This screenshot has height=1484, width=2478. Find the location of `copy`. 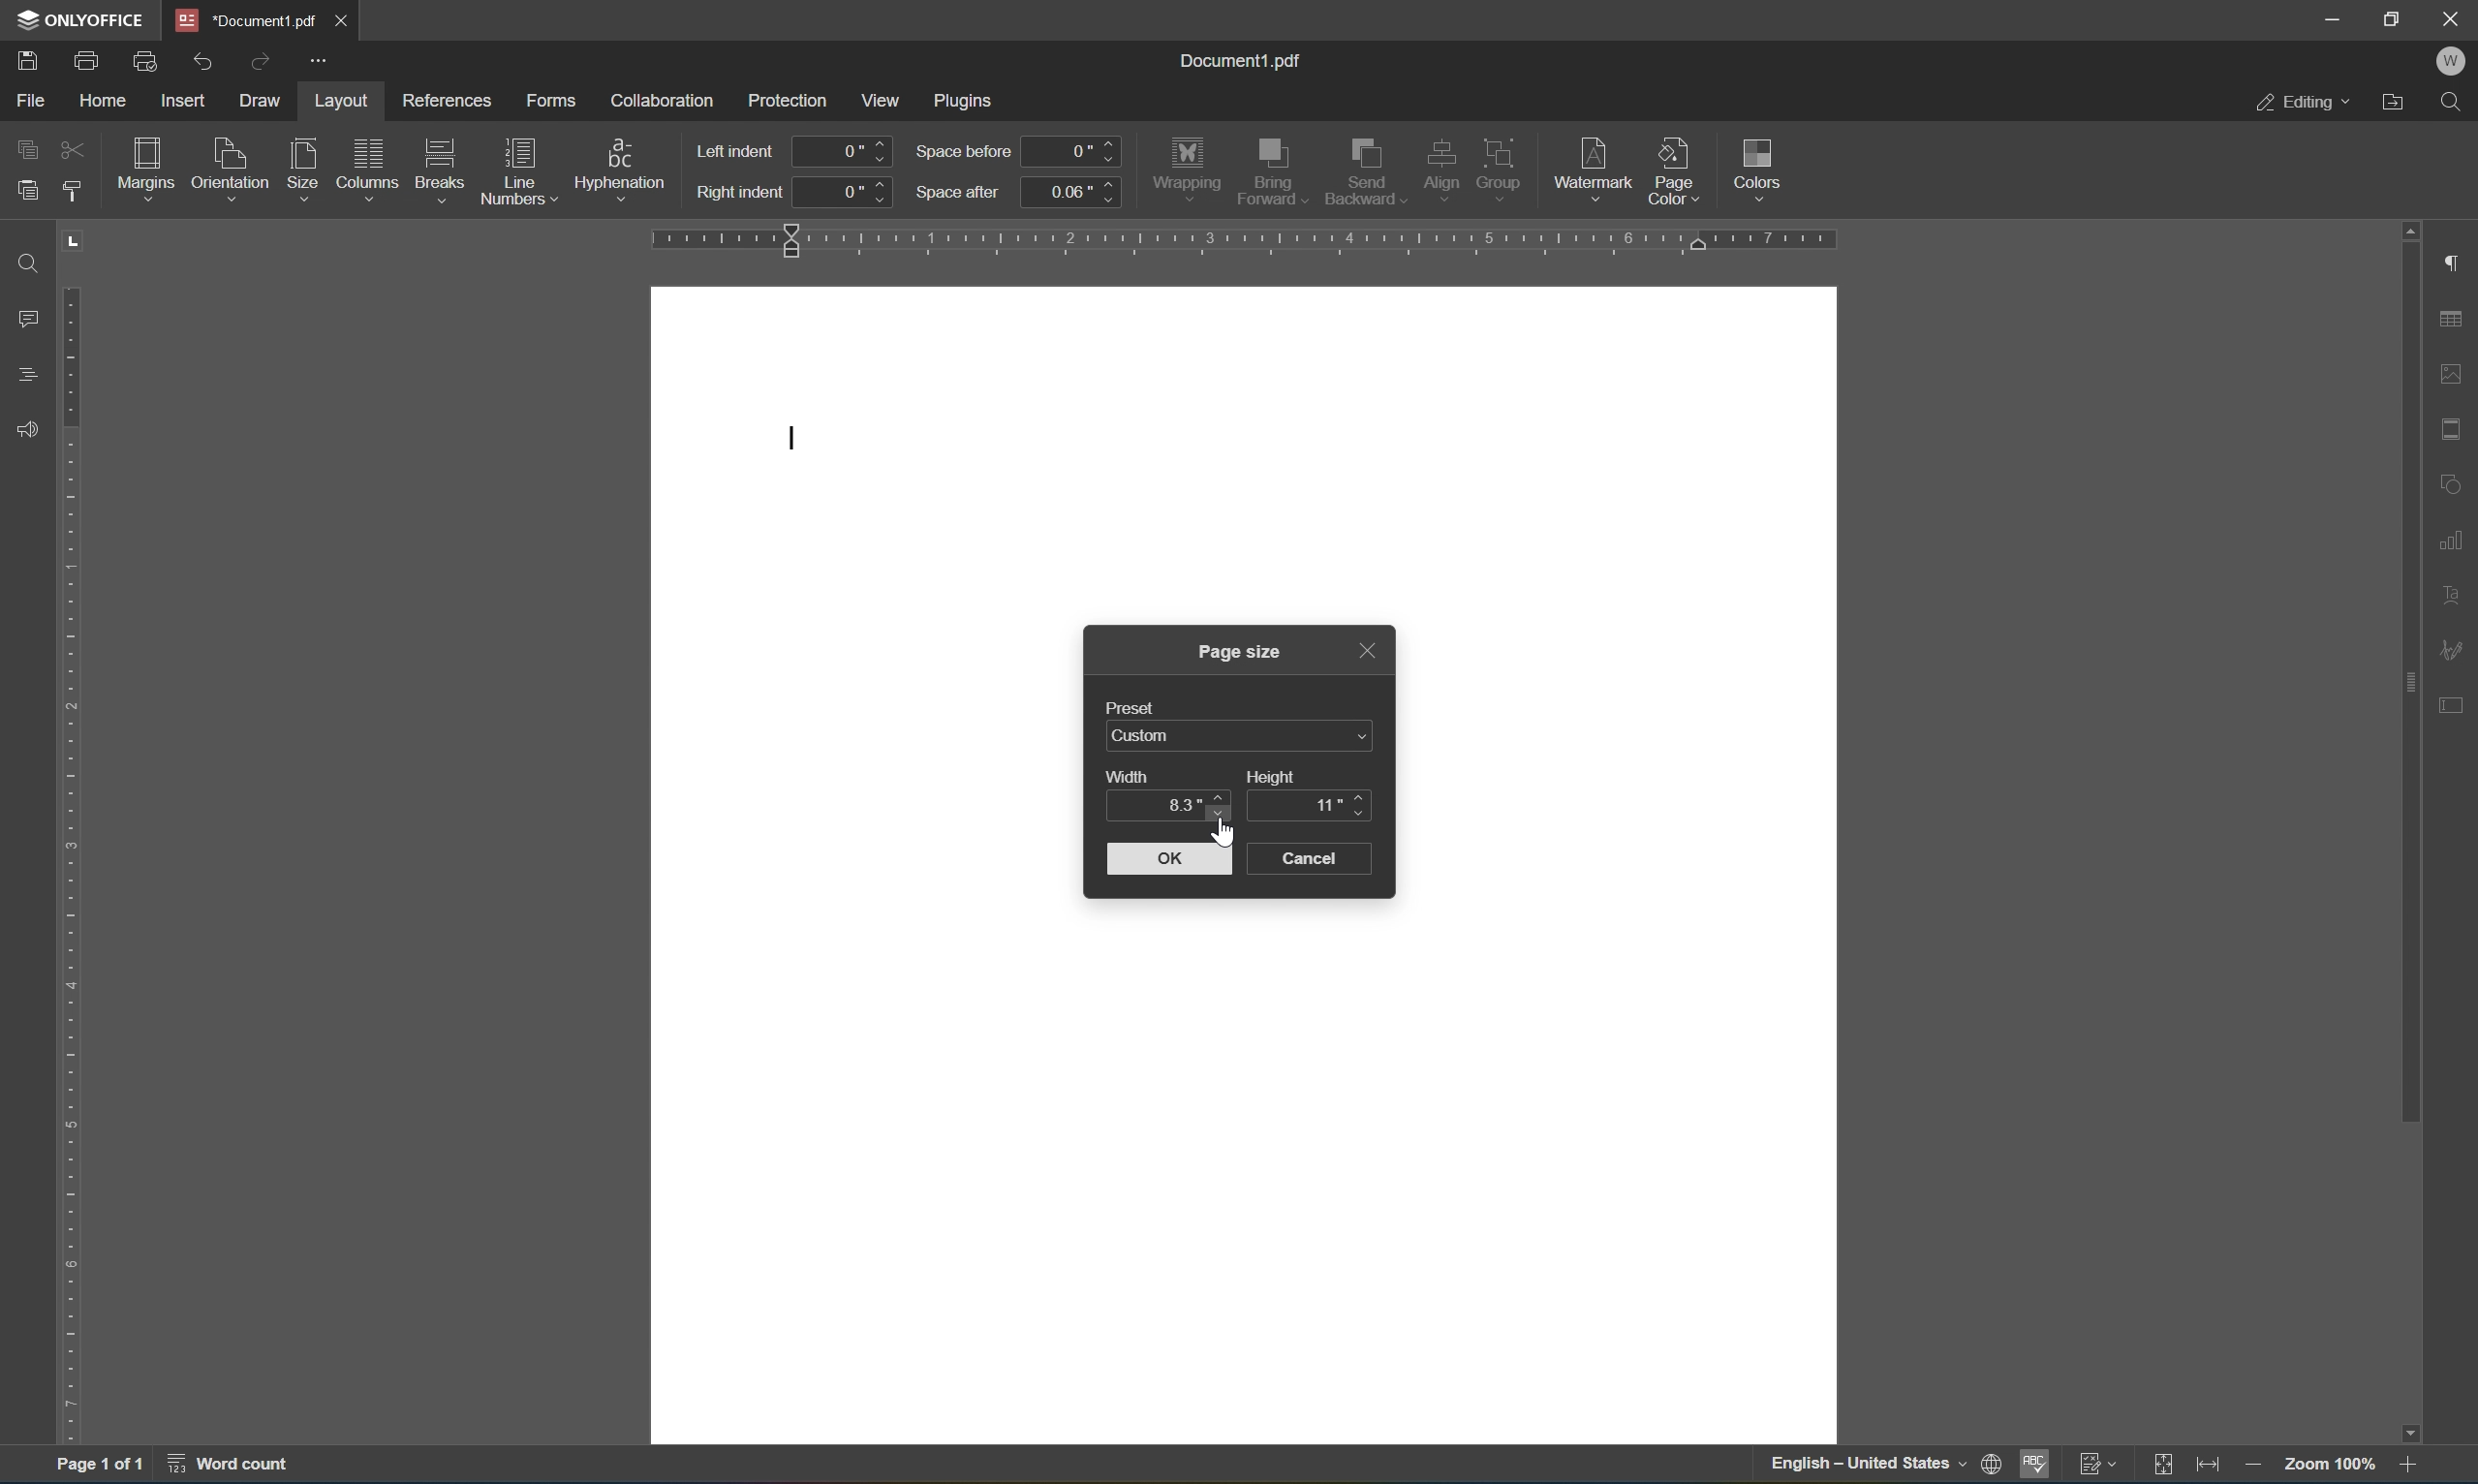

copy is located at coordinates (27, 146).